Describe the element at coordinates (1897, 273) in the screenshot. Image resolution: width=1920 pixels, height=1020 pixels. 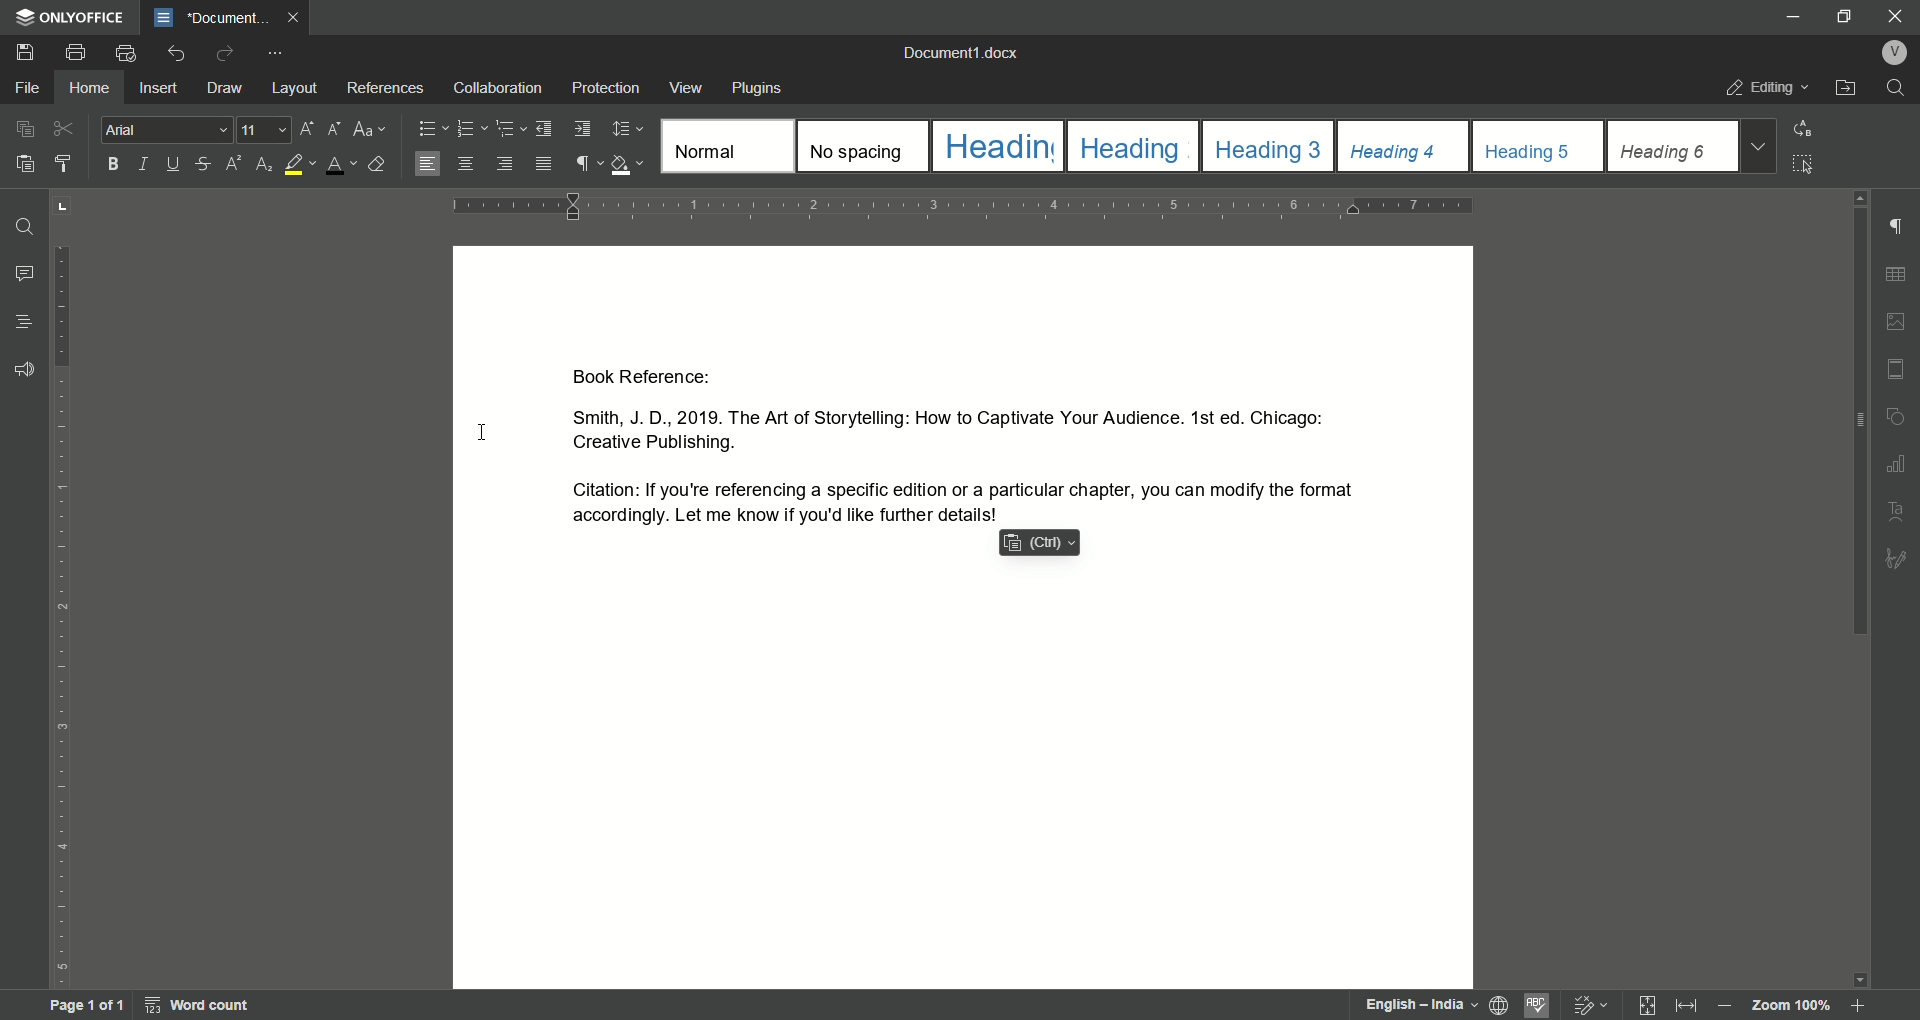
I see `table` at that location.